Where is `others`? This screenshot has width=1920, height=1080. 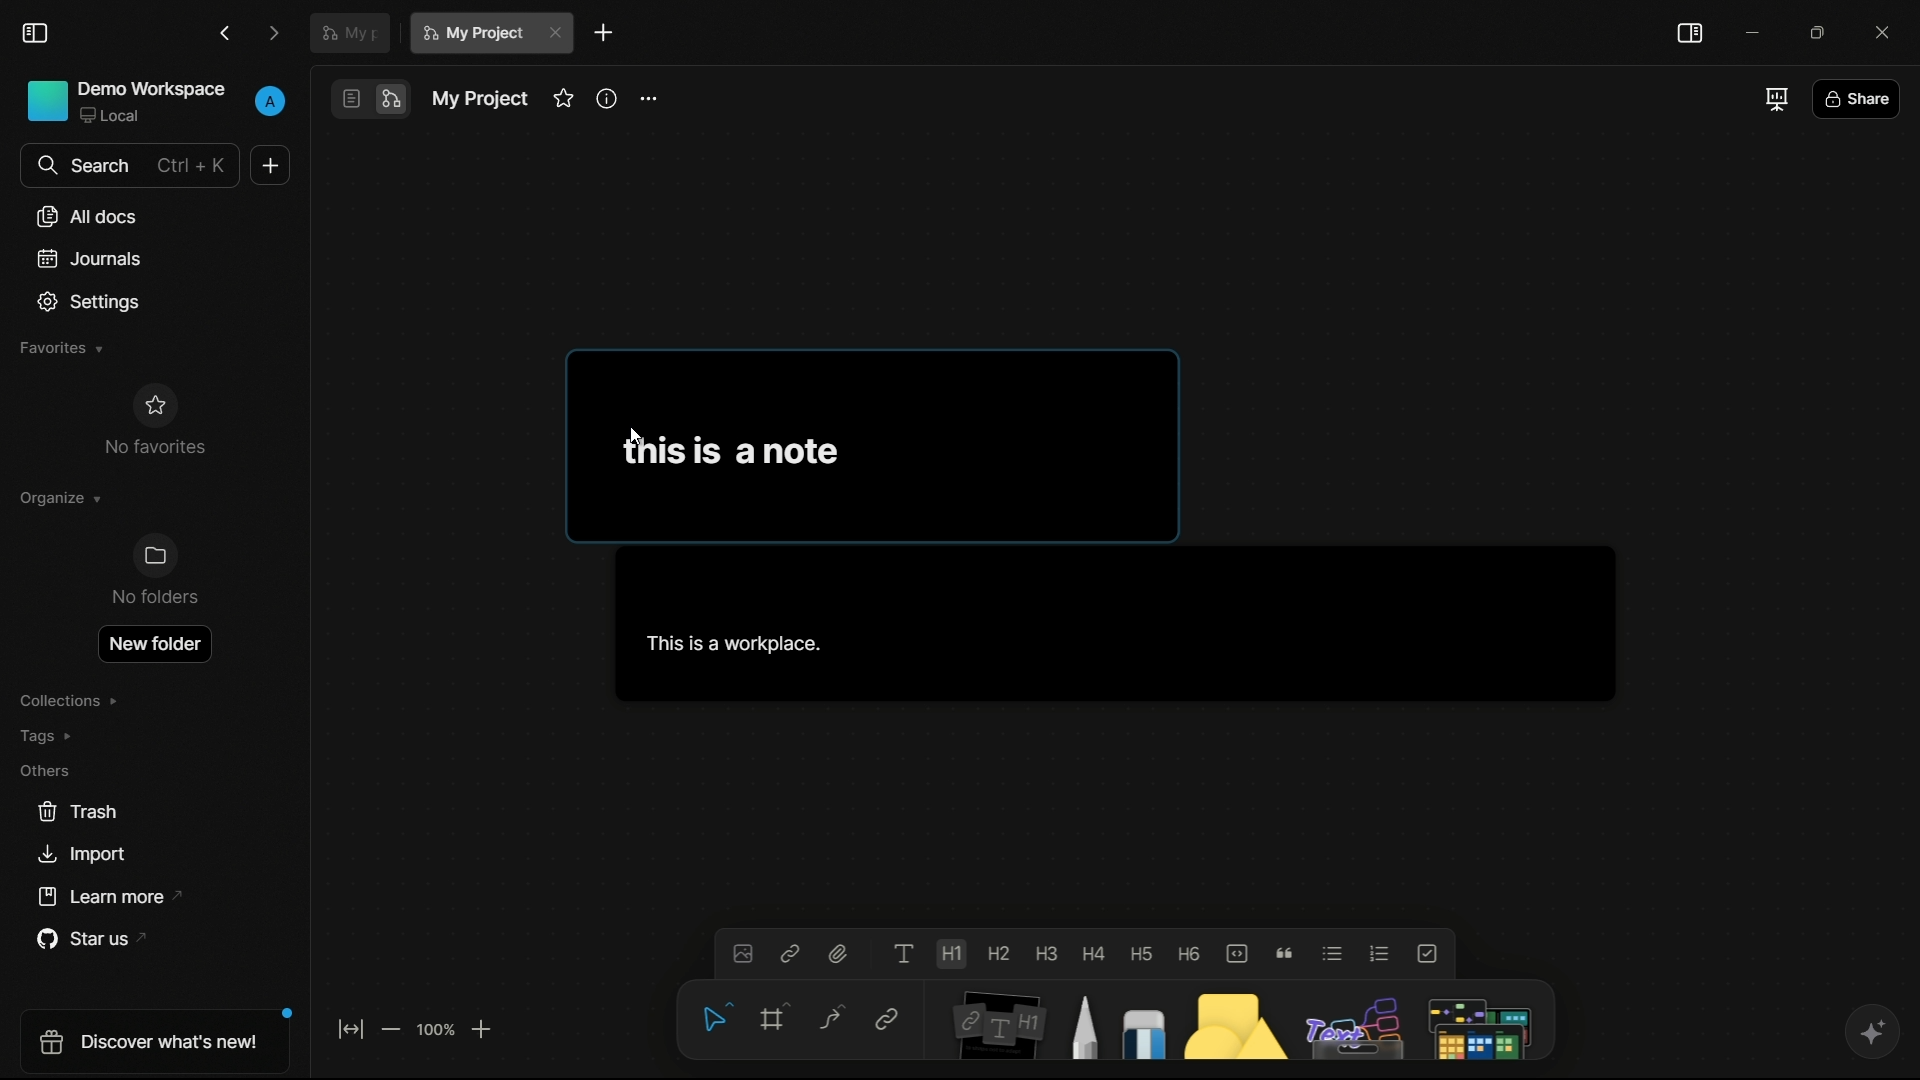
others is located at coordinates (1348, 1021).